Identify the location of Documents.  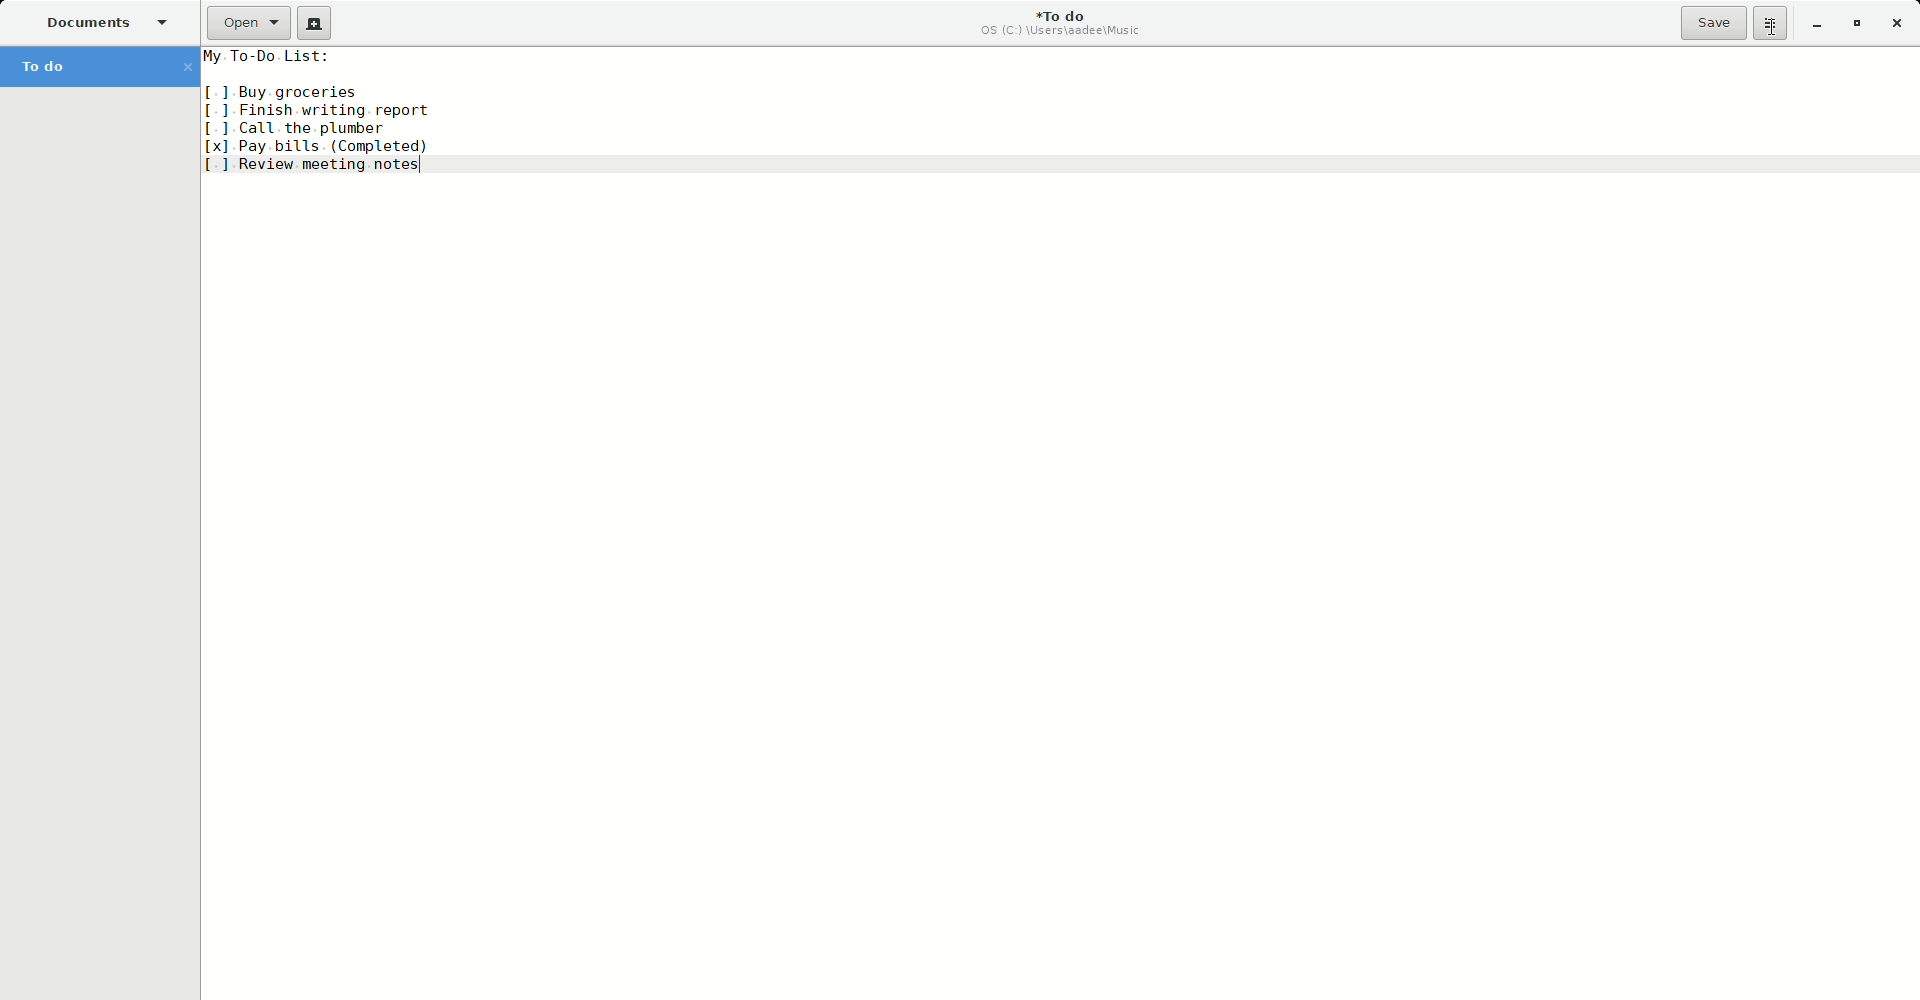
(107, 22).